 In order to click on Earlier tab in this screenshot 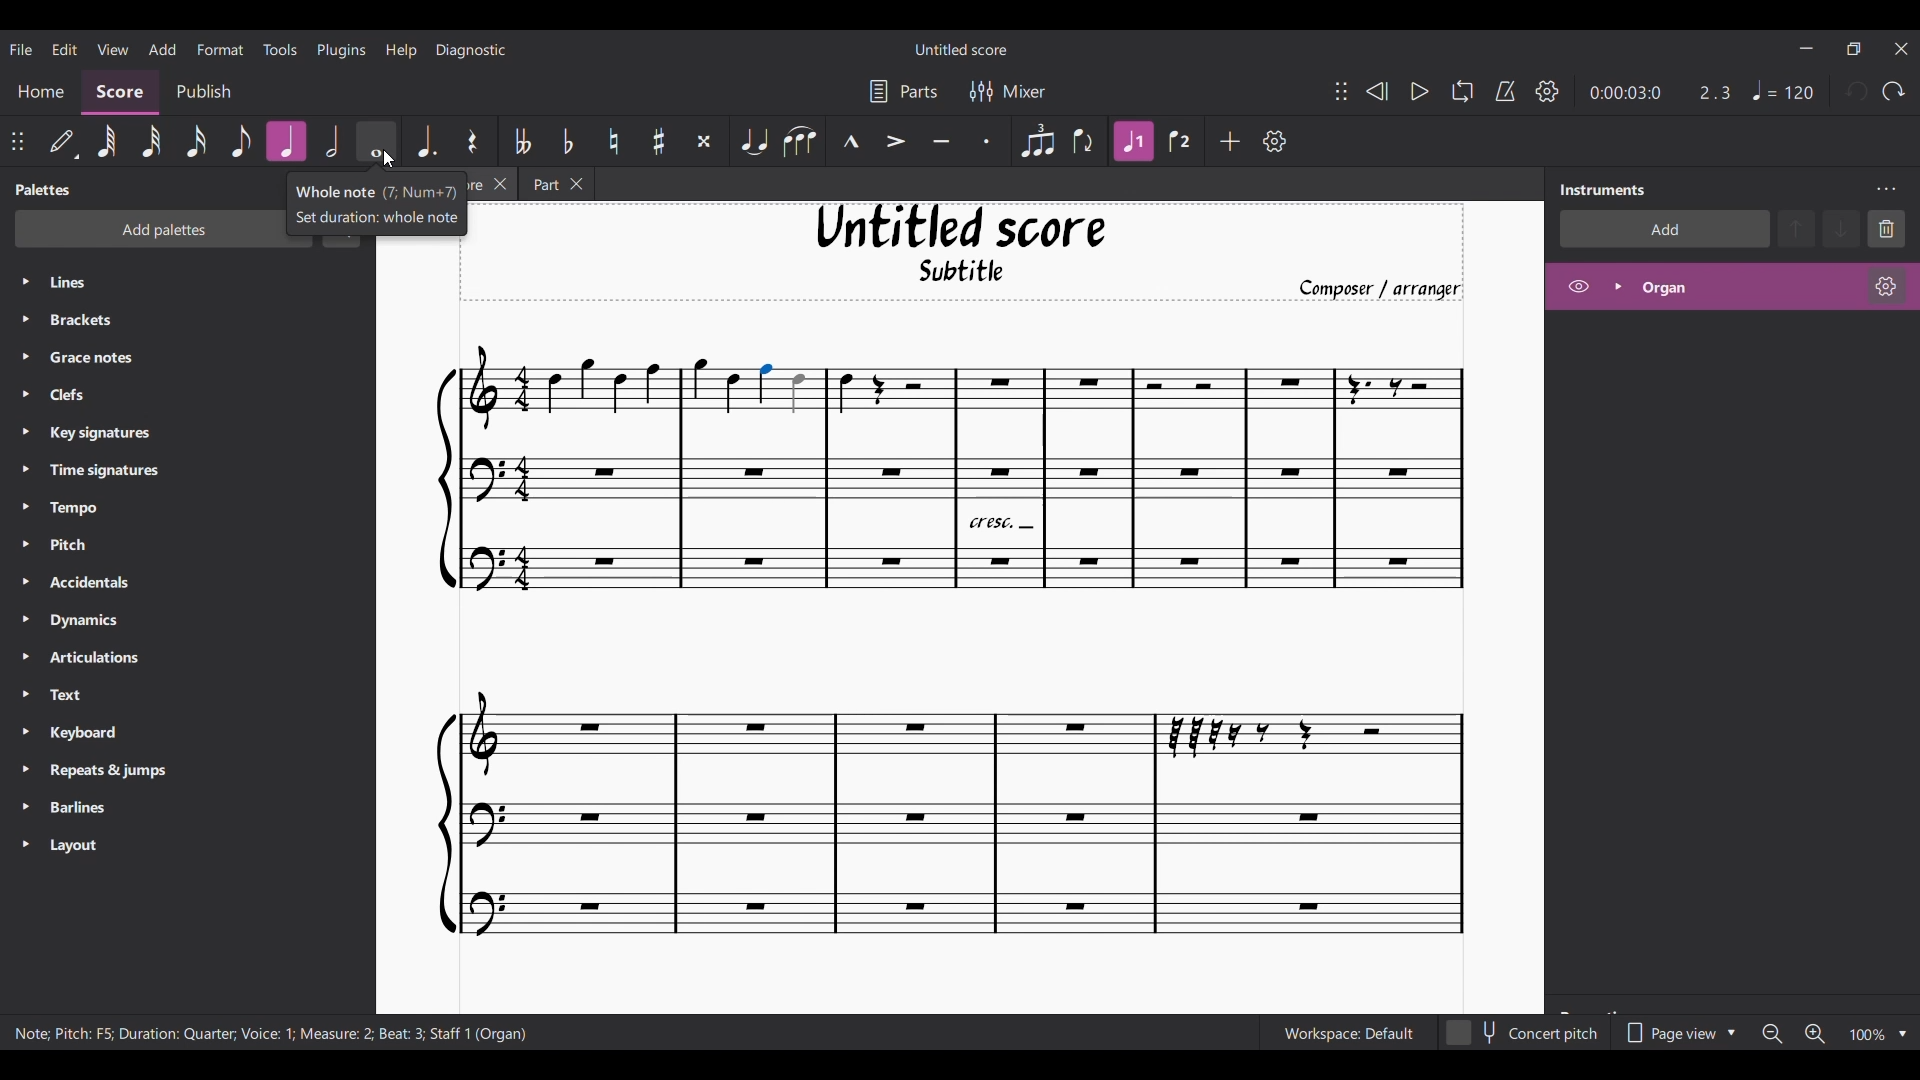, I will do `click(555, 183)`.